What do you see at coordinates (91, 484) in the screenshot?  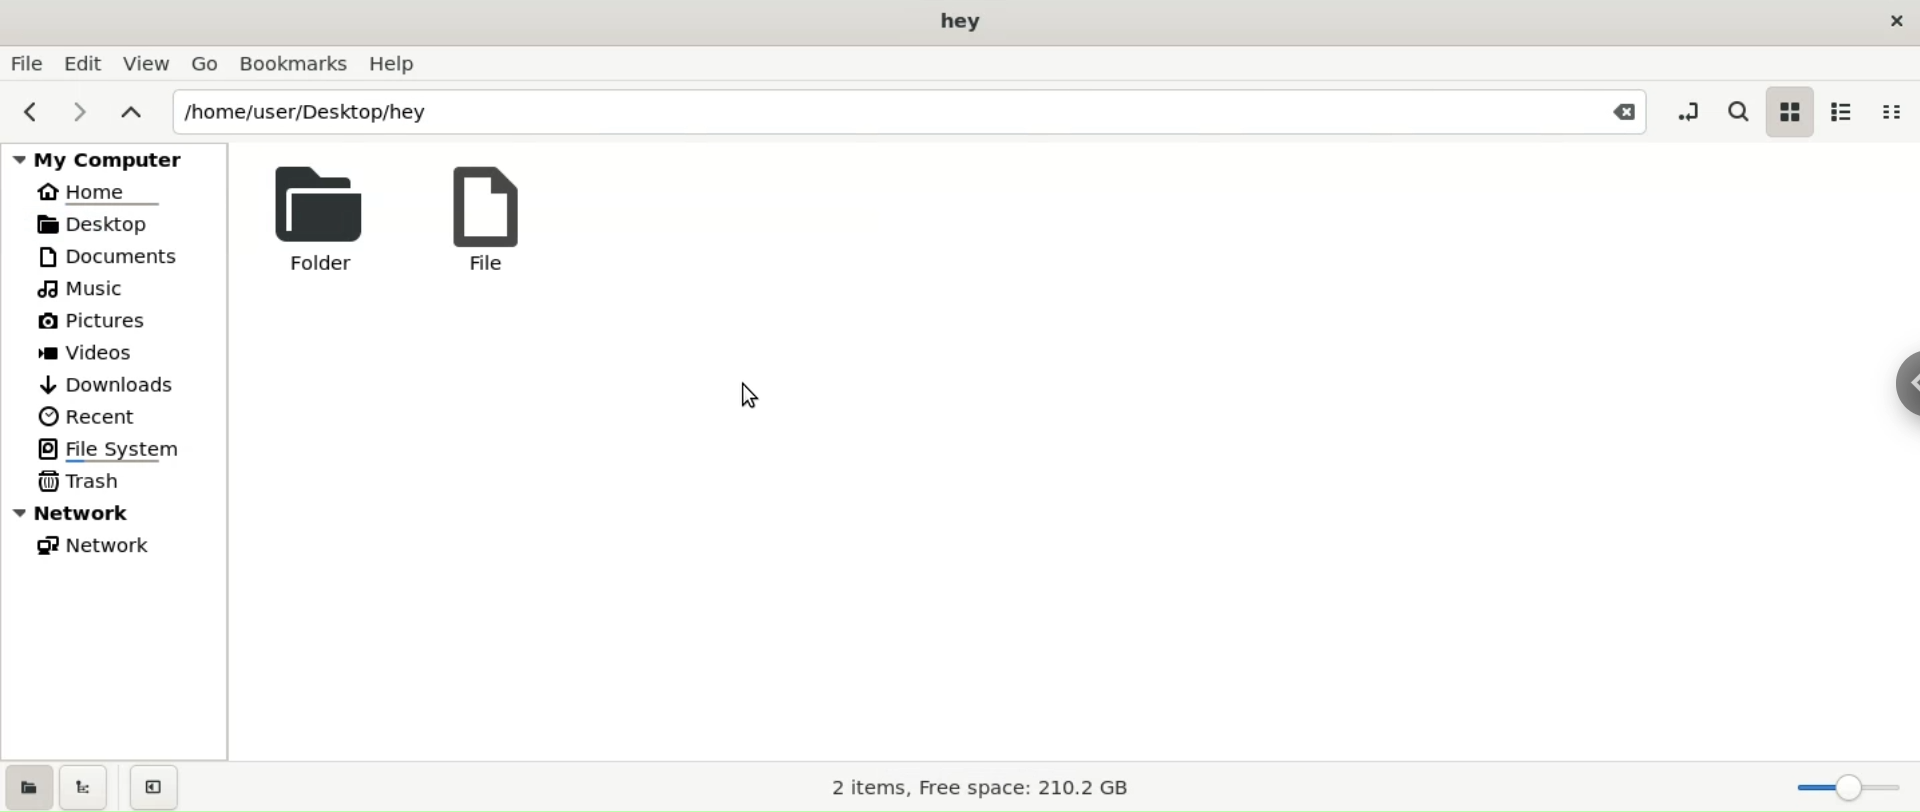 I see `trash` at bounding box center [91, 484].